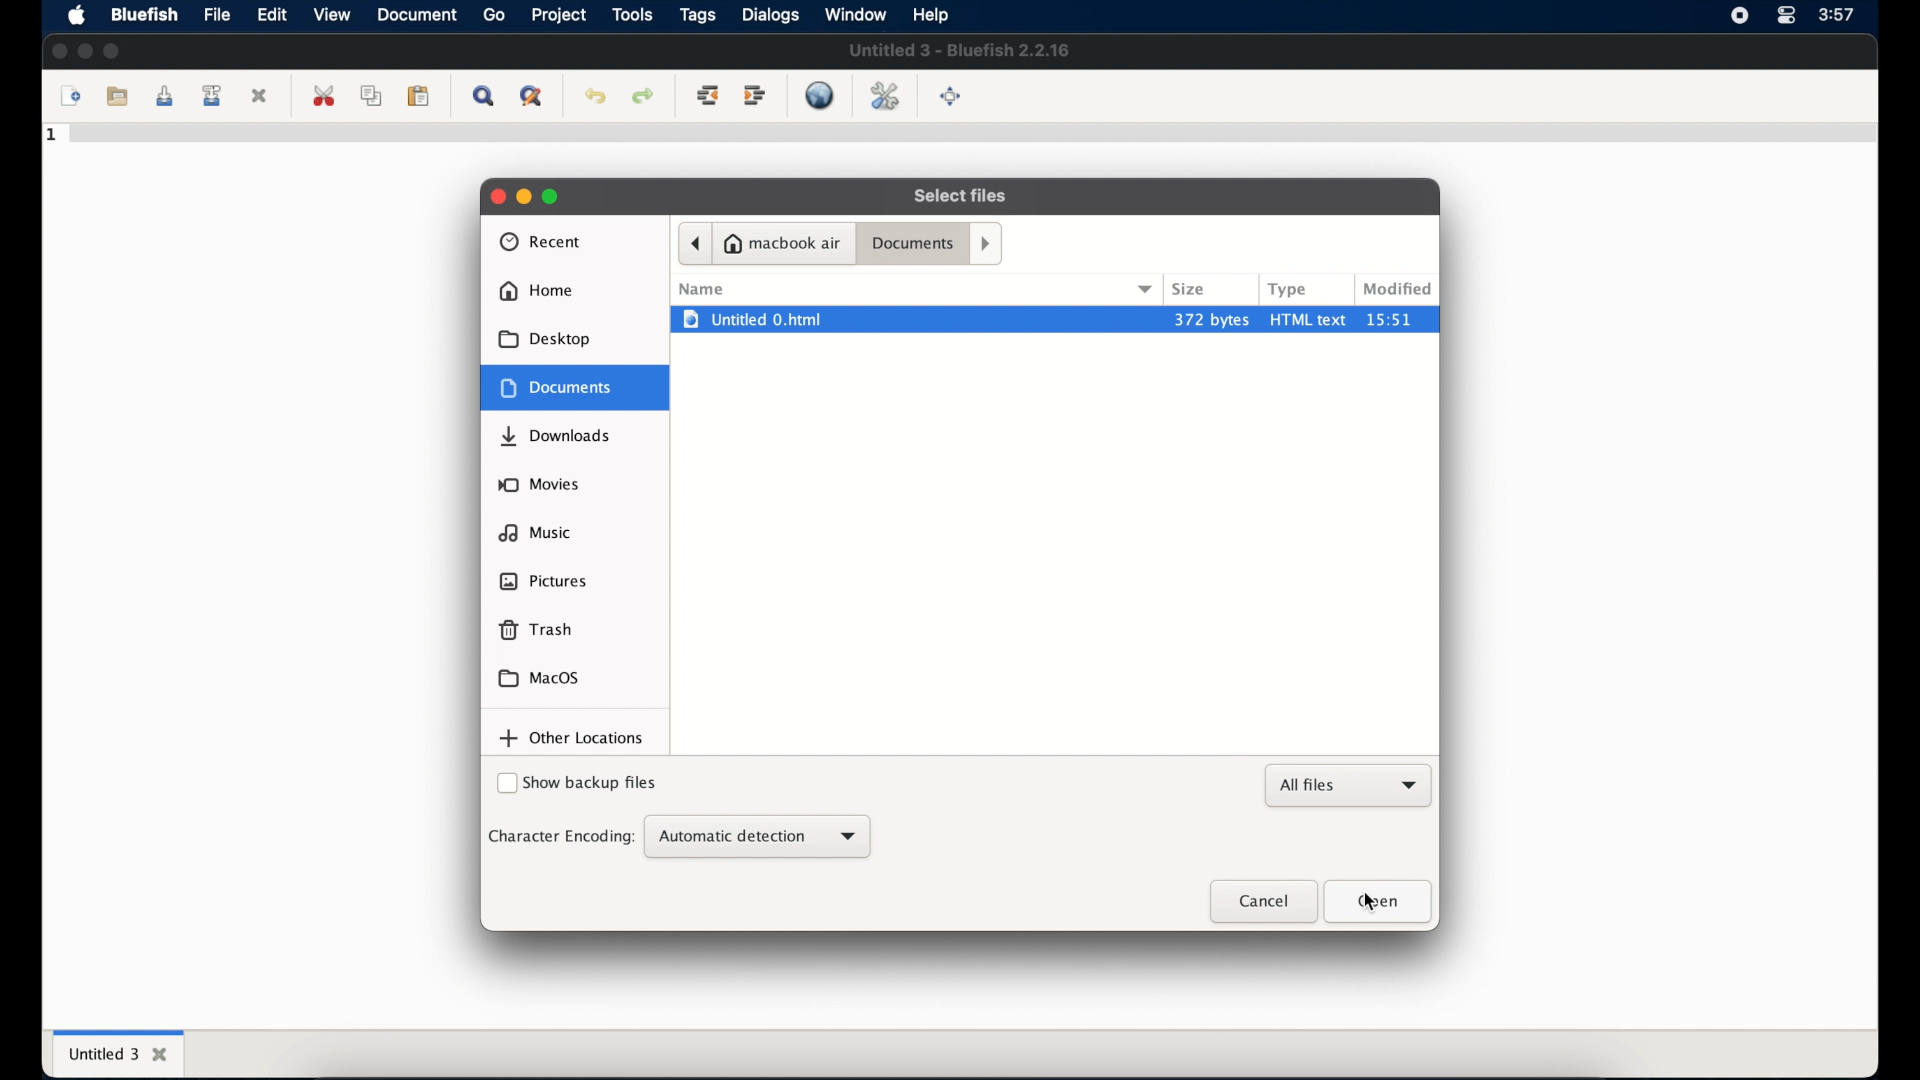  Describe the element at coordinates (822, 95) in the screenshot. I see `preview in browser` at that location.